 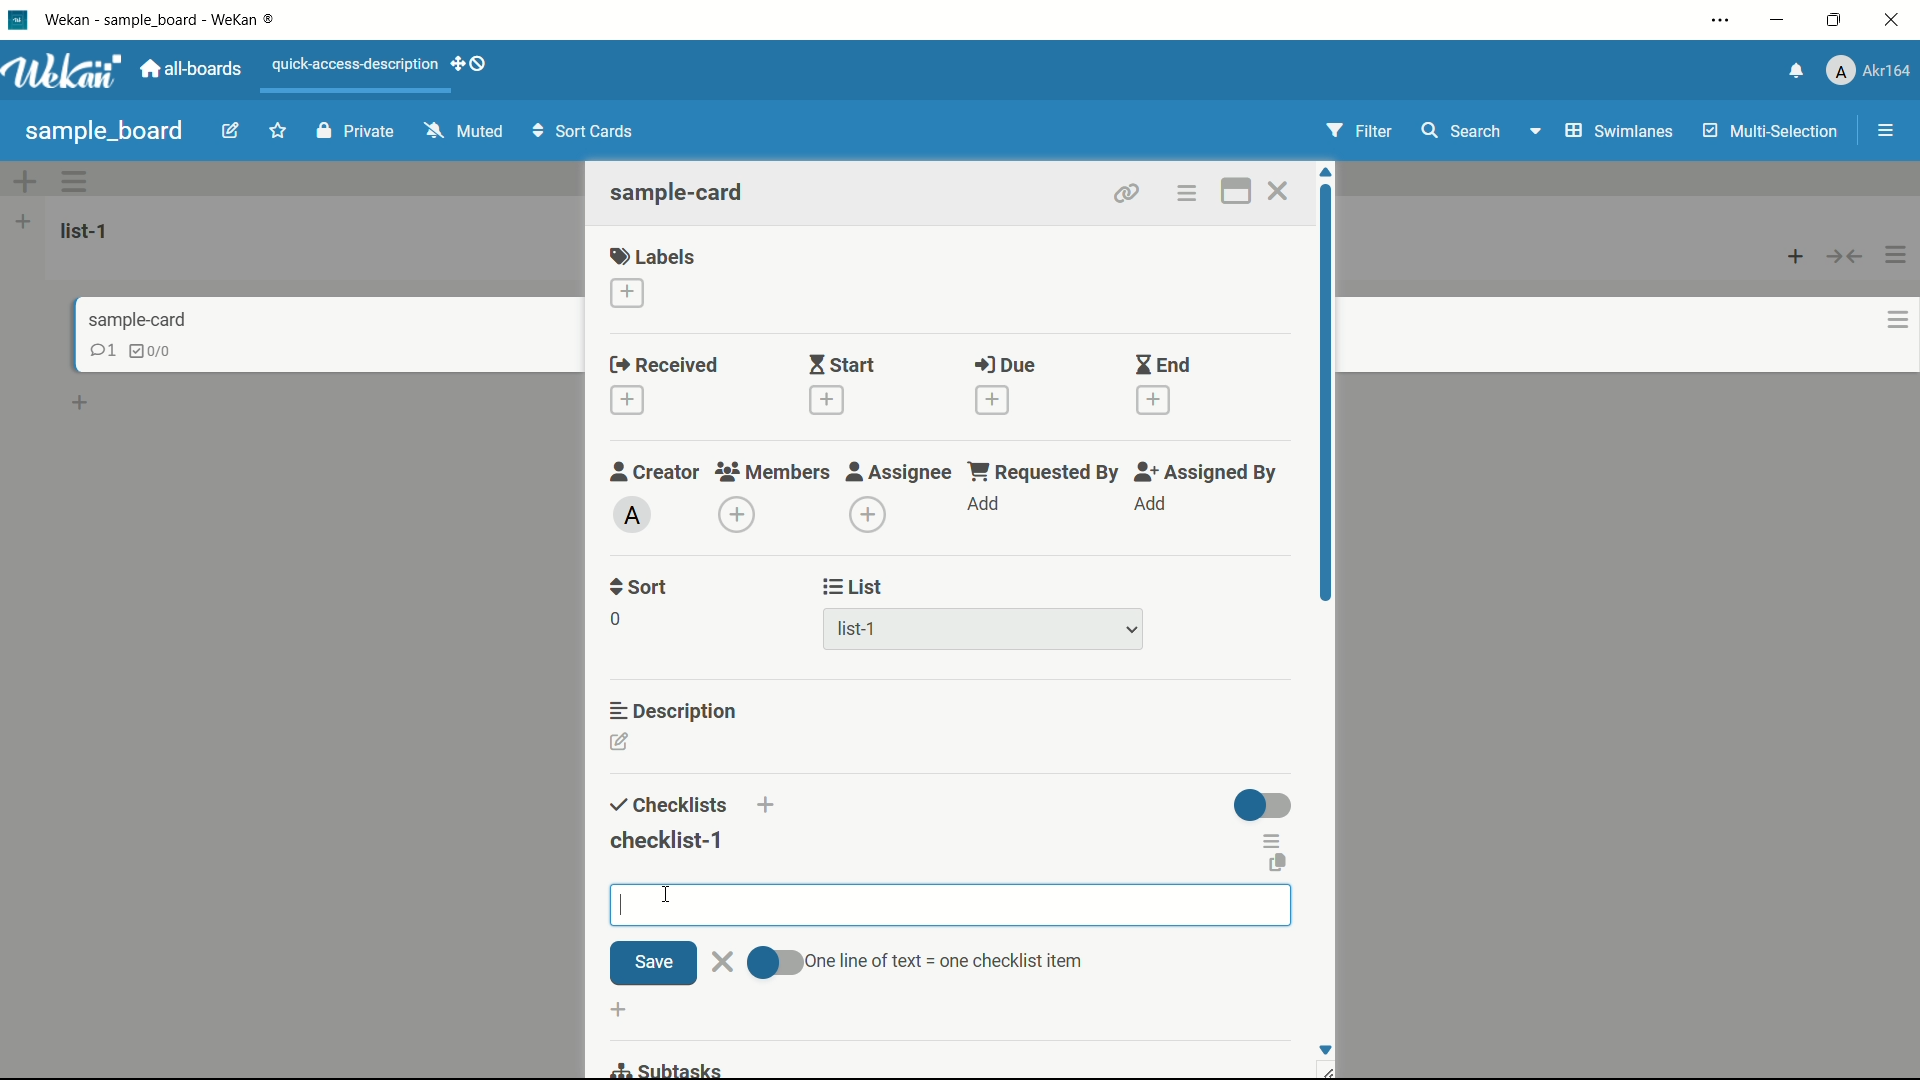 I want to click on maximize card, so click(x=1235, y=191).